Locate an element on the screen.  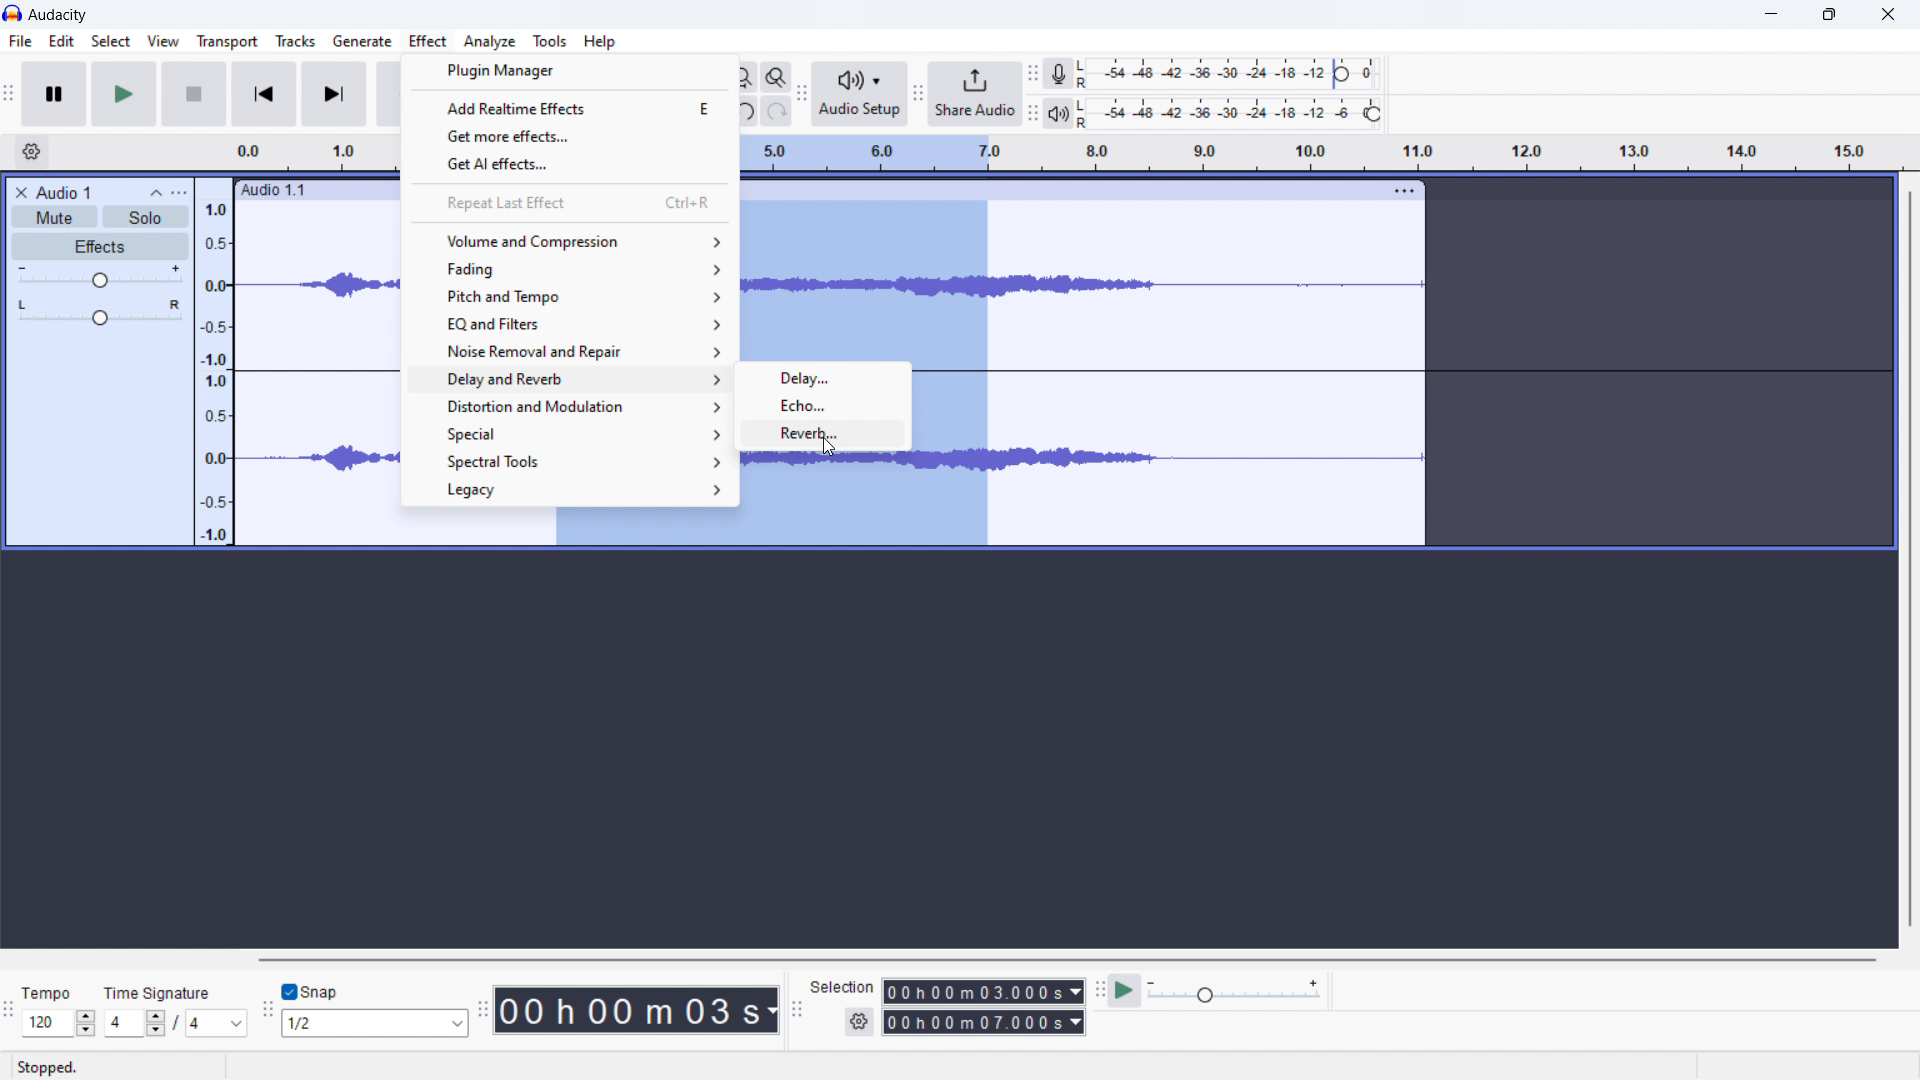
get AI effects.. is located at coordinates (572, 167).